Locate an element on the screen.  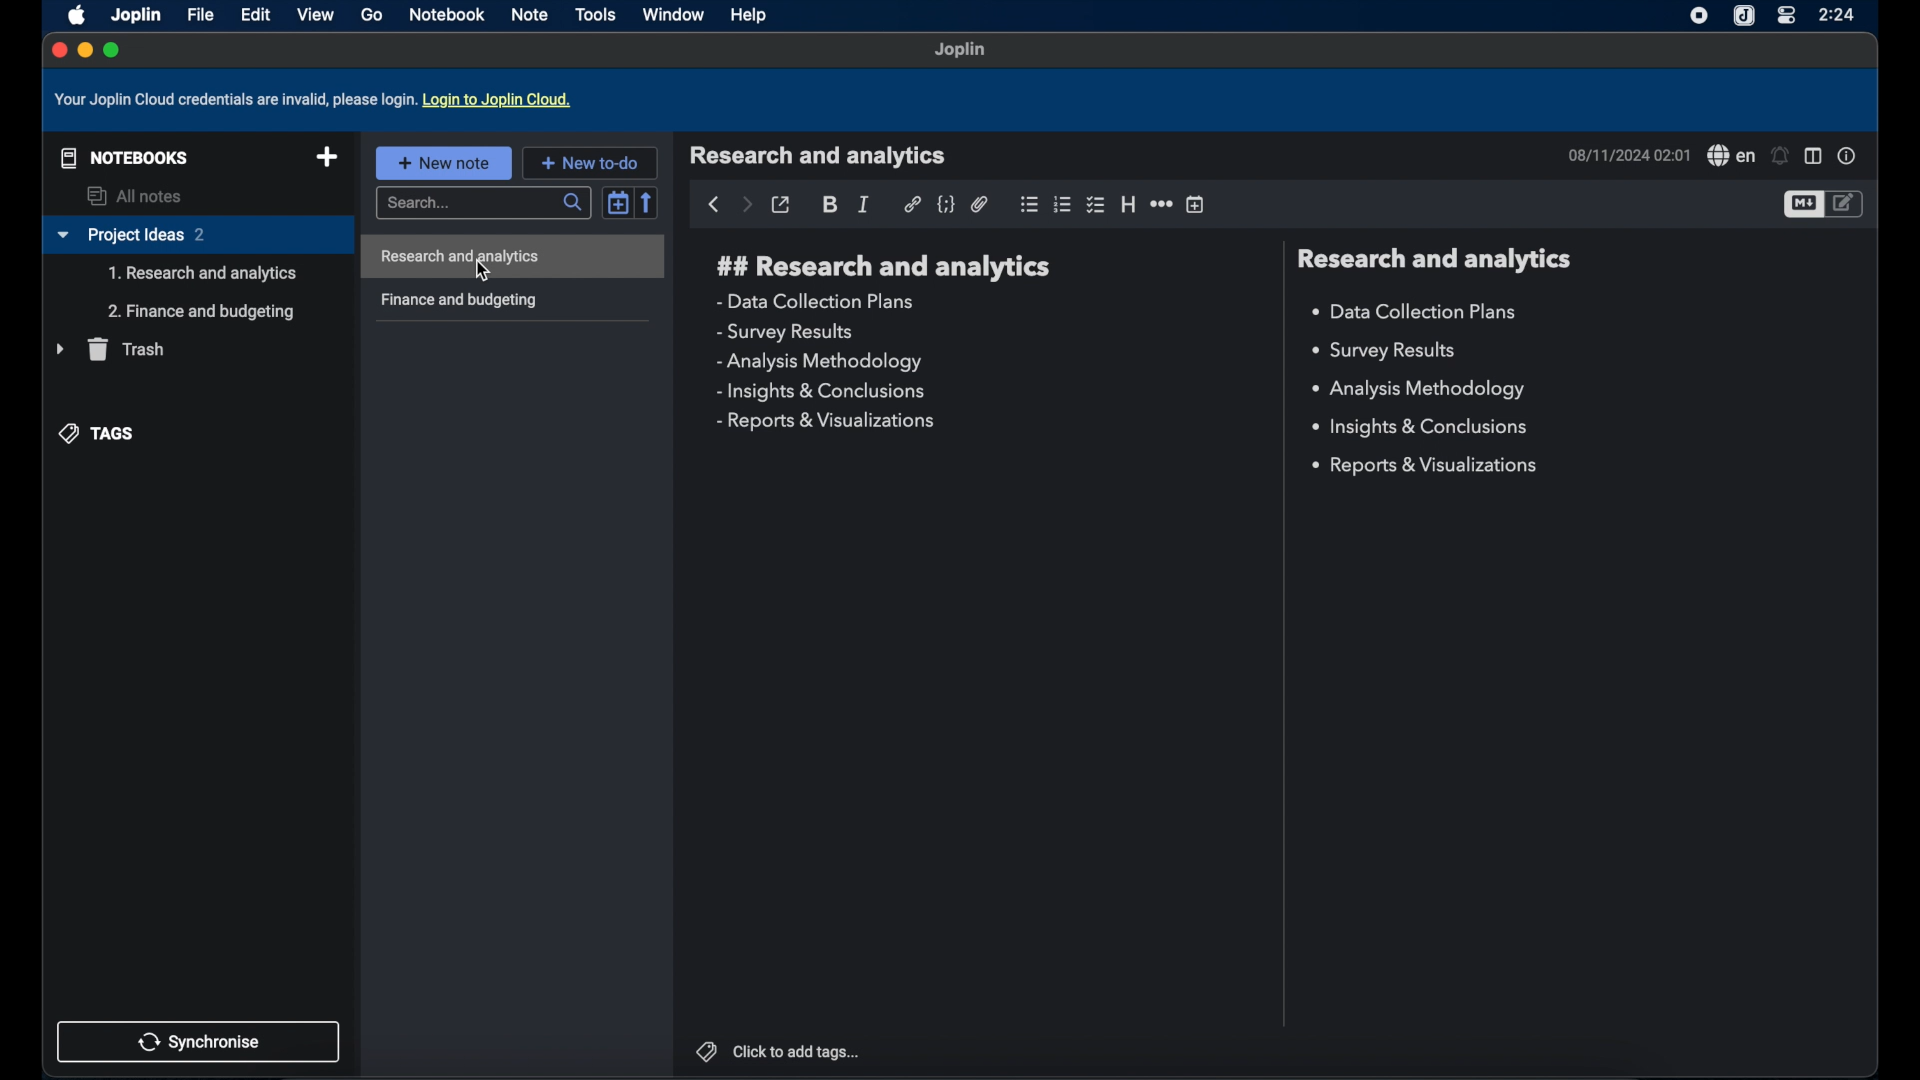
click to add tags is located at coordinates (777, 1050).